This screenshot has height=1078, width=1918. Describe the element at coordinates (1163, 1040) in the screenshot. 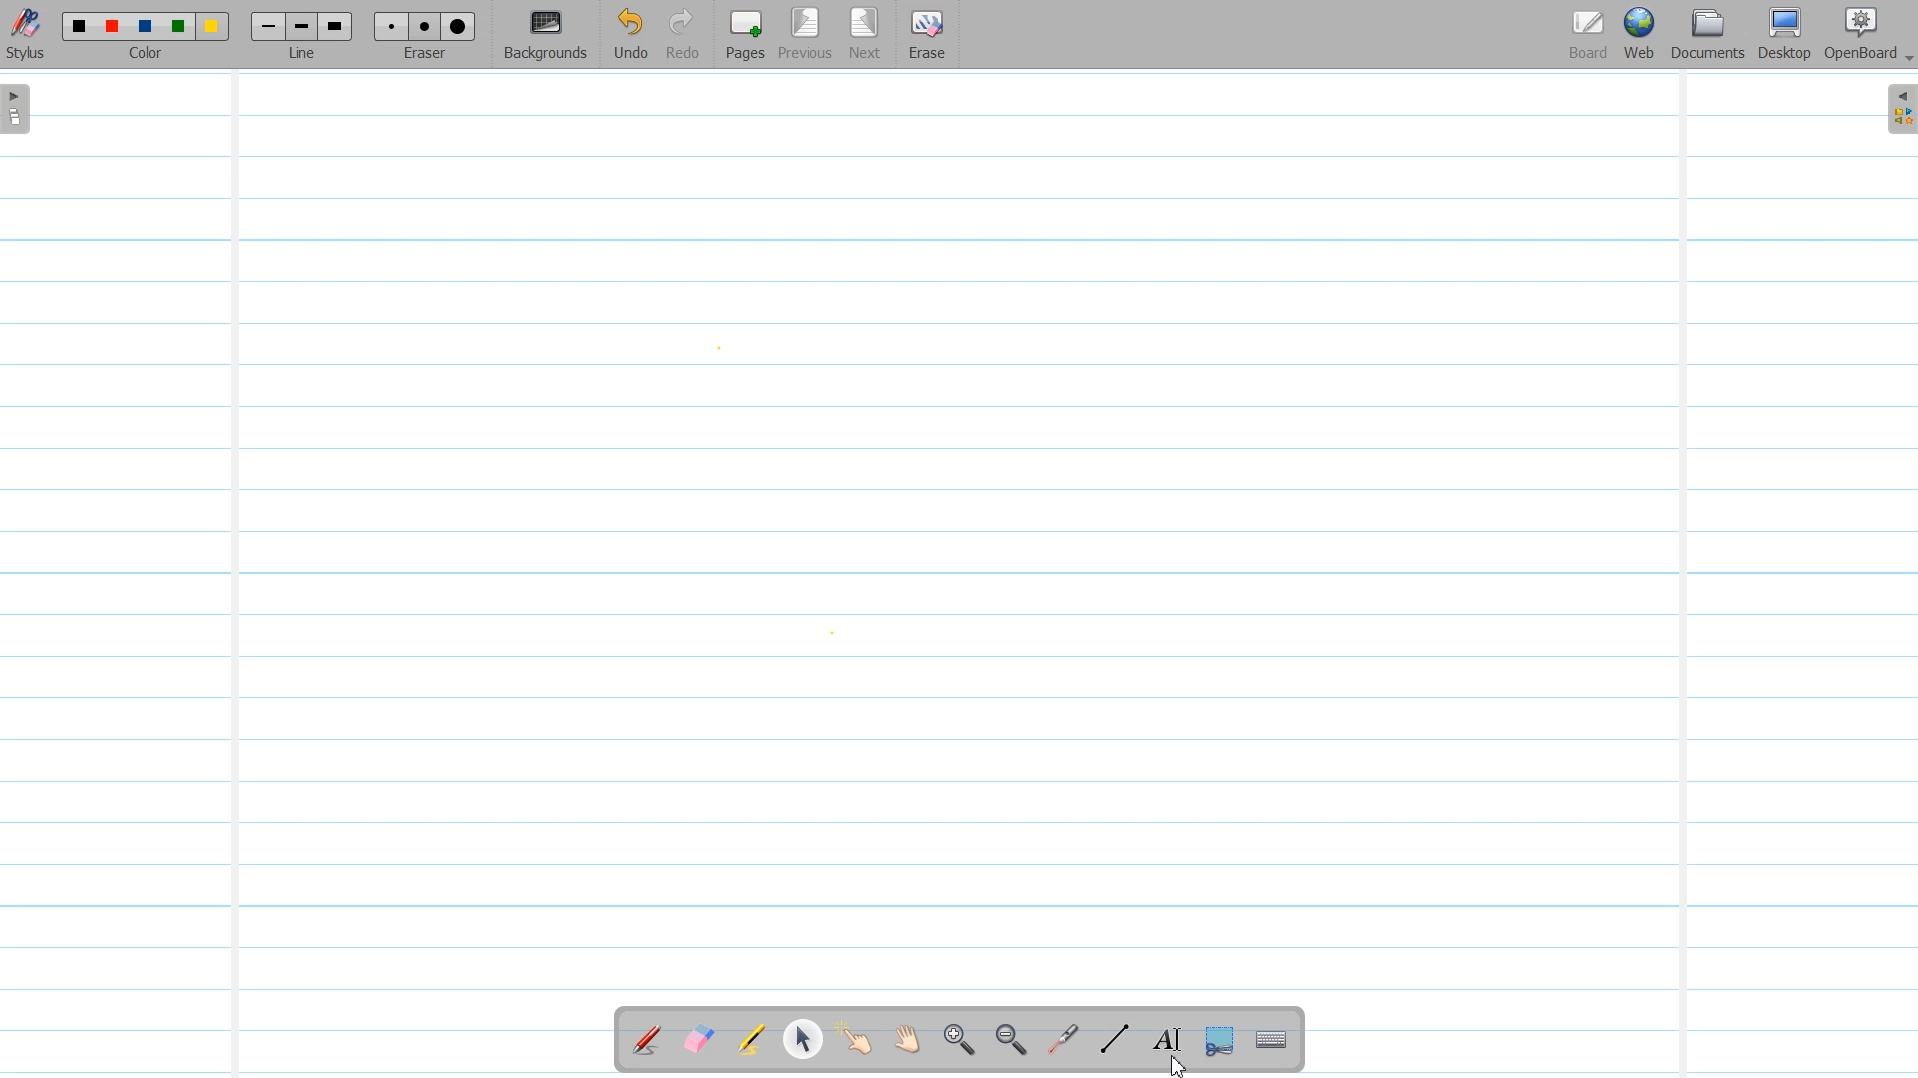

I see `Text Tool` at that location.